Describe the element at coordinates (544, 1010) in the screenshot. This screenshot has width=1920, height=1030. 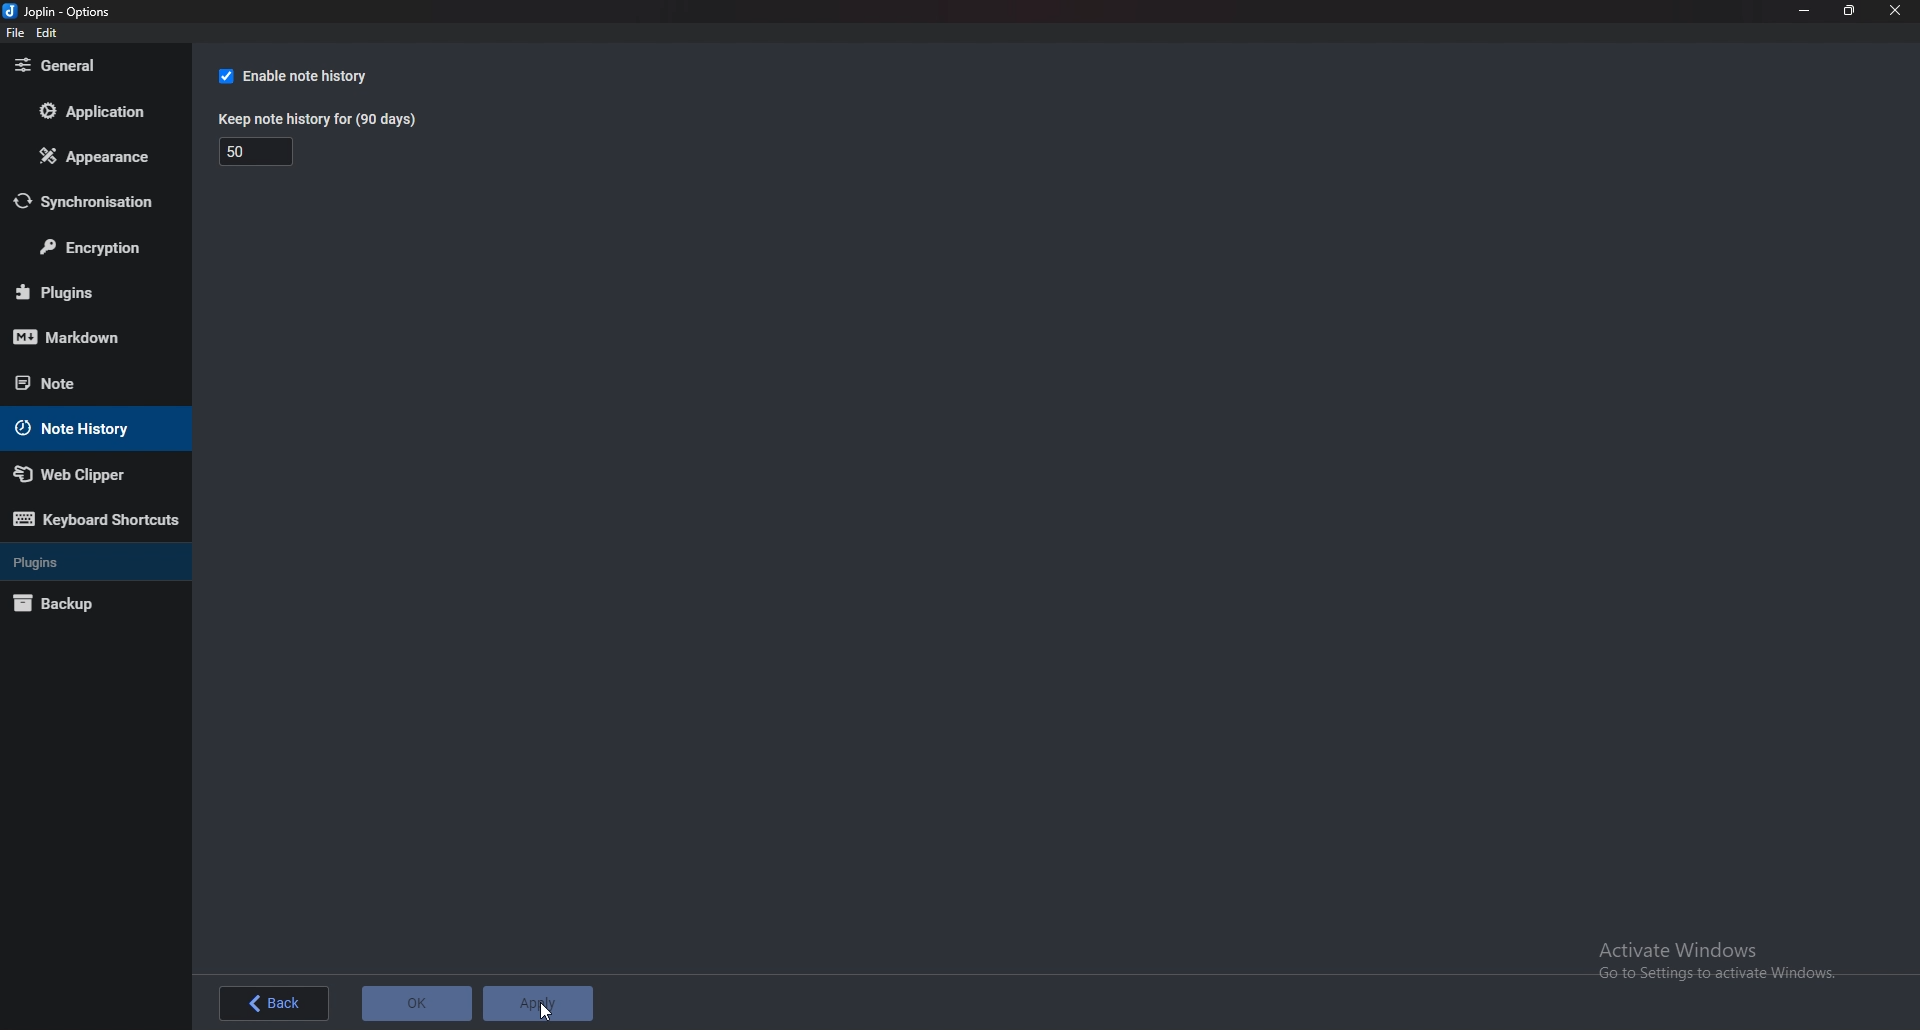
I see `Cursor` at that location.